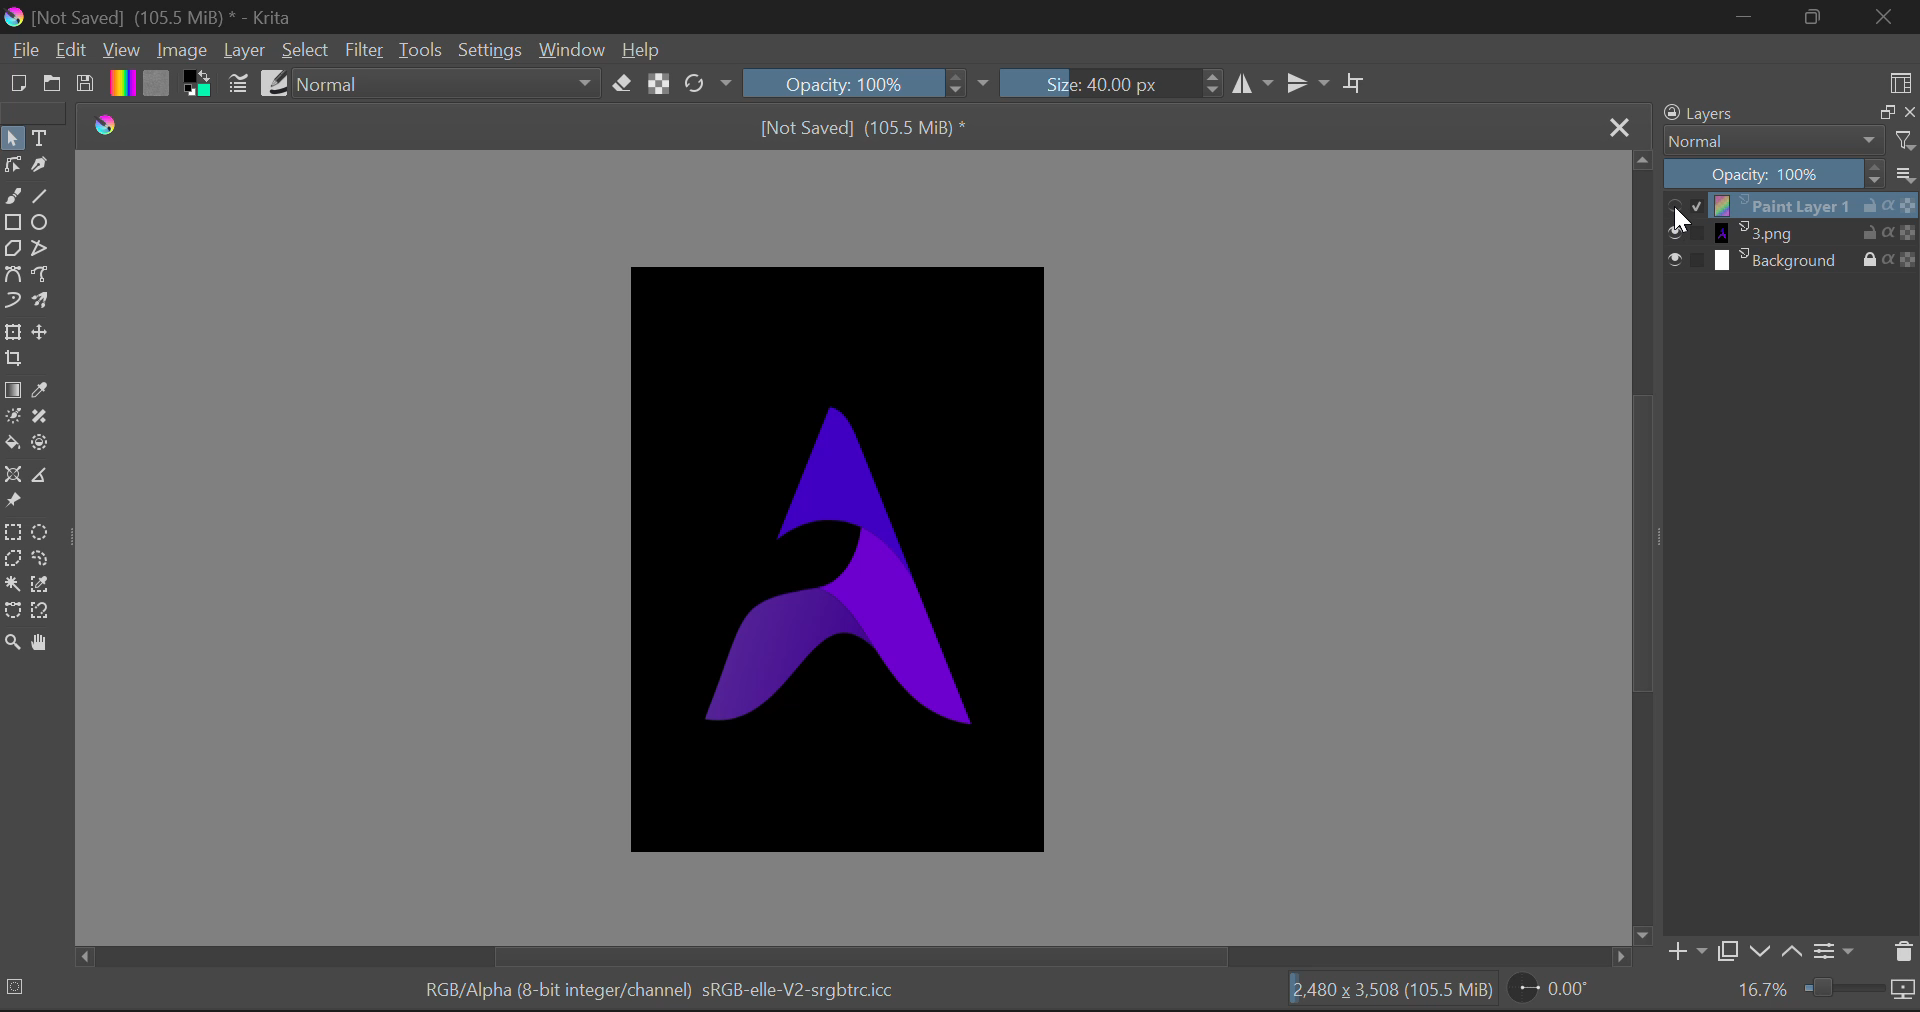 This screenshot has height=1012, width=1920. I want to click on Polygon Selection, so click(13, 559).